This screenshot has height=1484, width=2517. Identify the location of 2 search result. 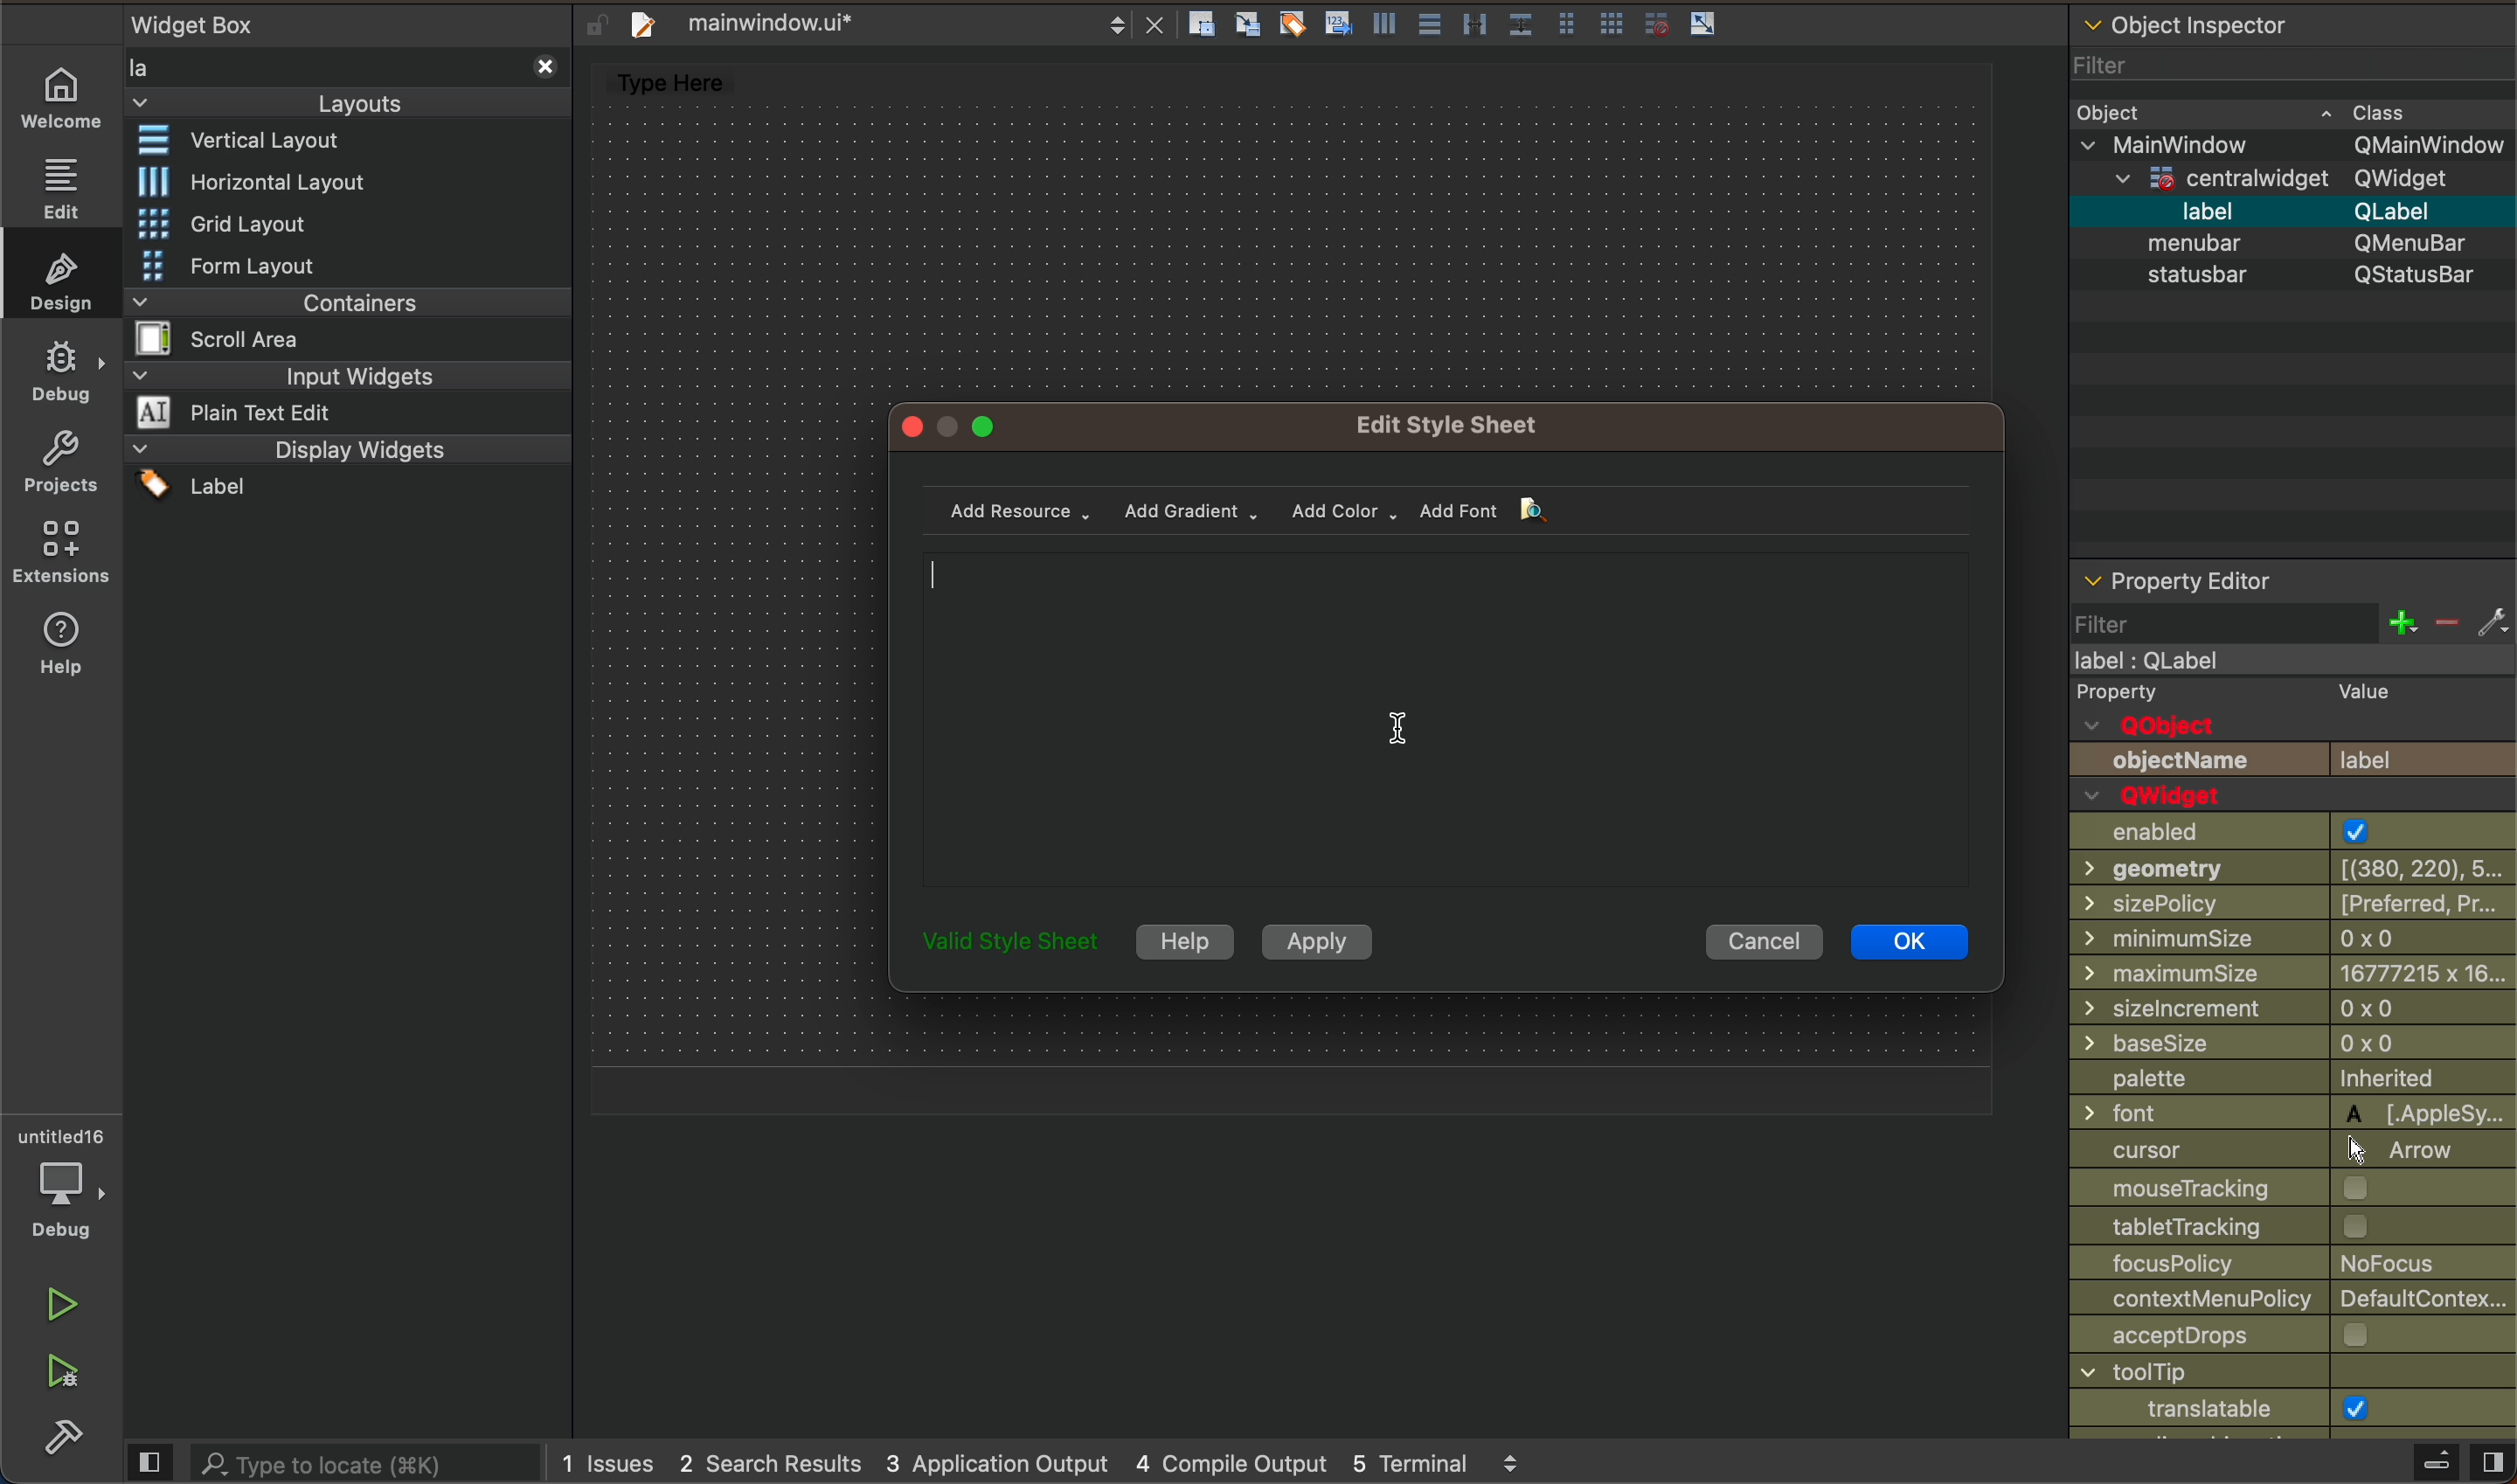
(773, 1467).